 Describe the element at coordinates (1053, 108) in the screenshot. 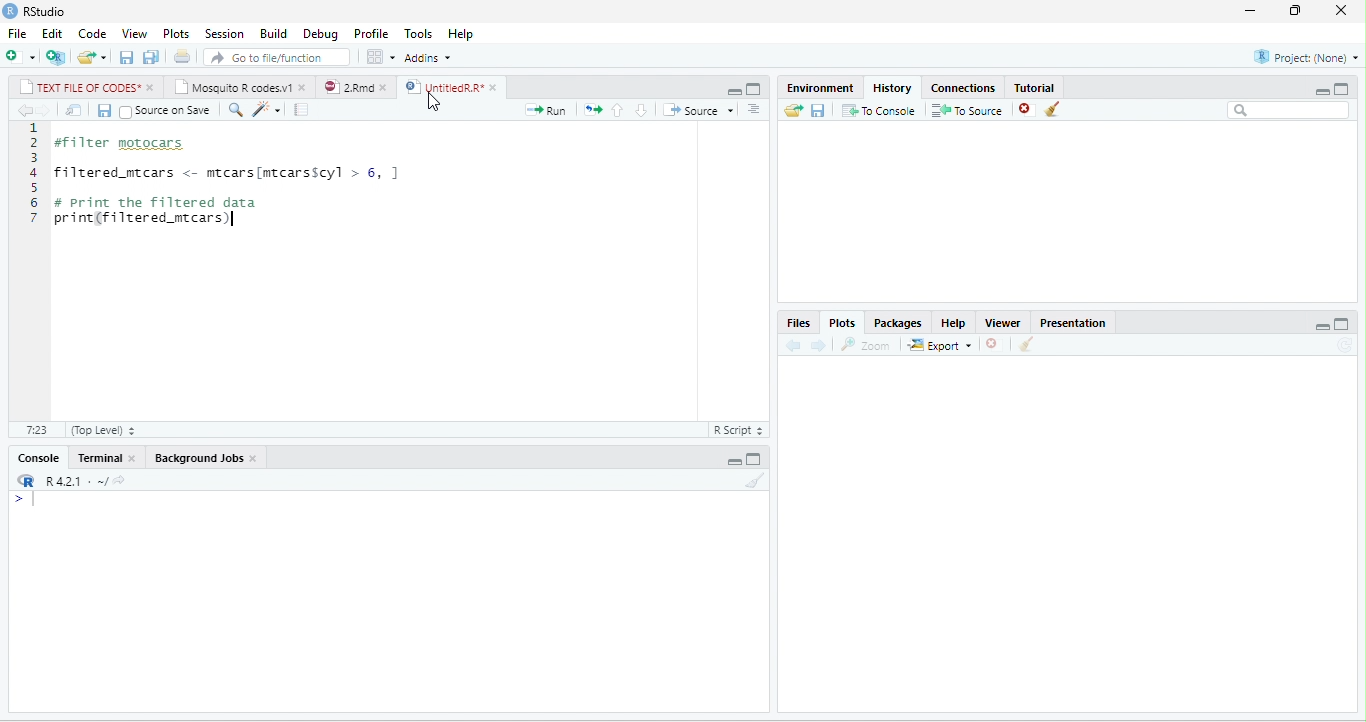

I see `clear` at that location.